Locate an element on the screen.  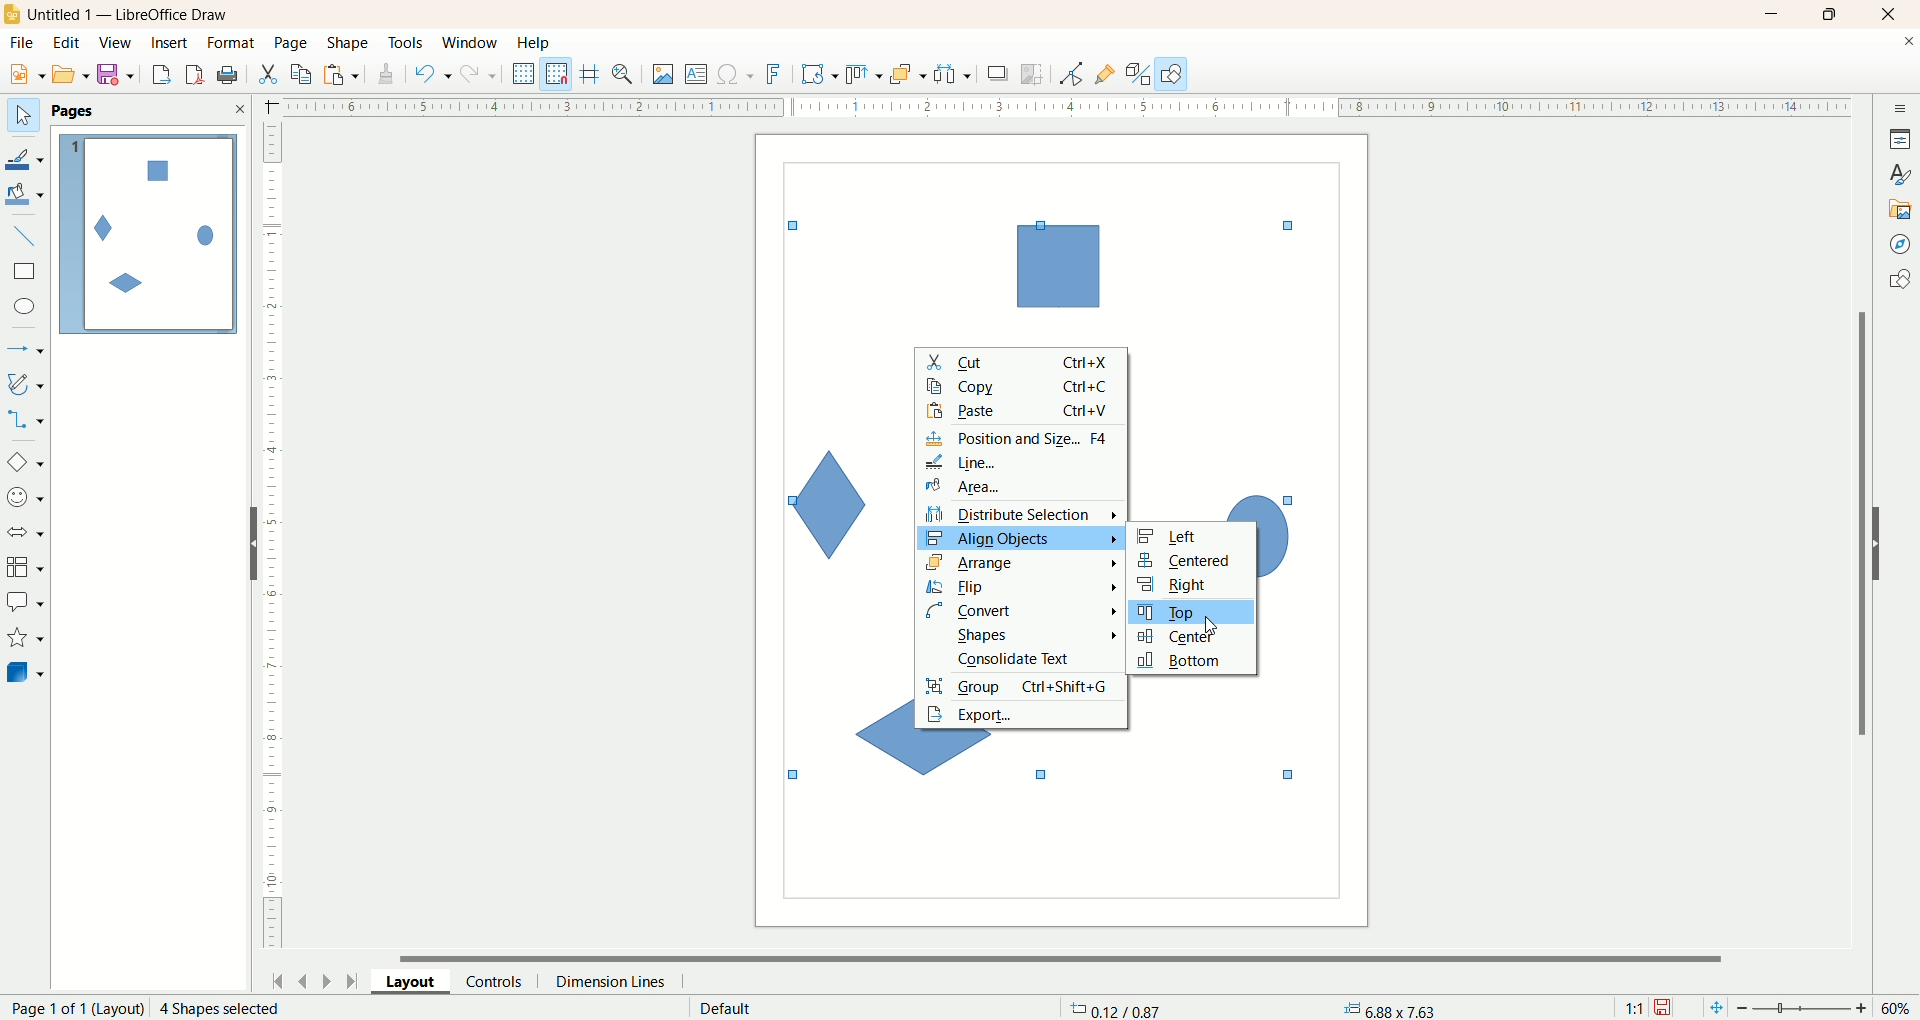
view is located at coordinates (117, 43).